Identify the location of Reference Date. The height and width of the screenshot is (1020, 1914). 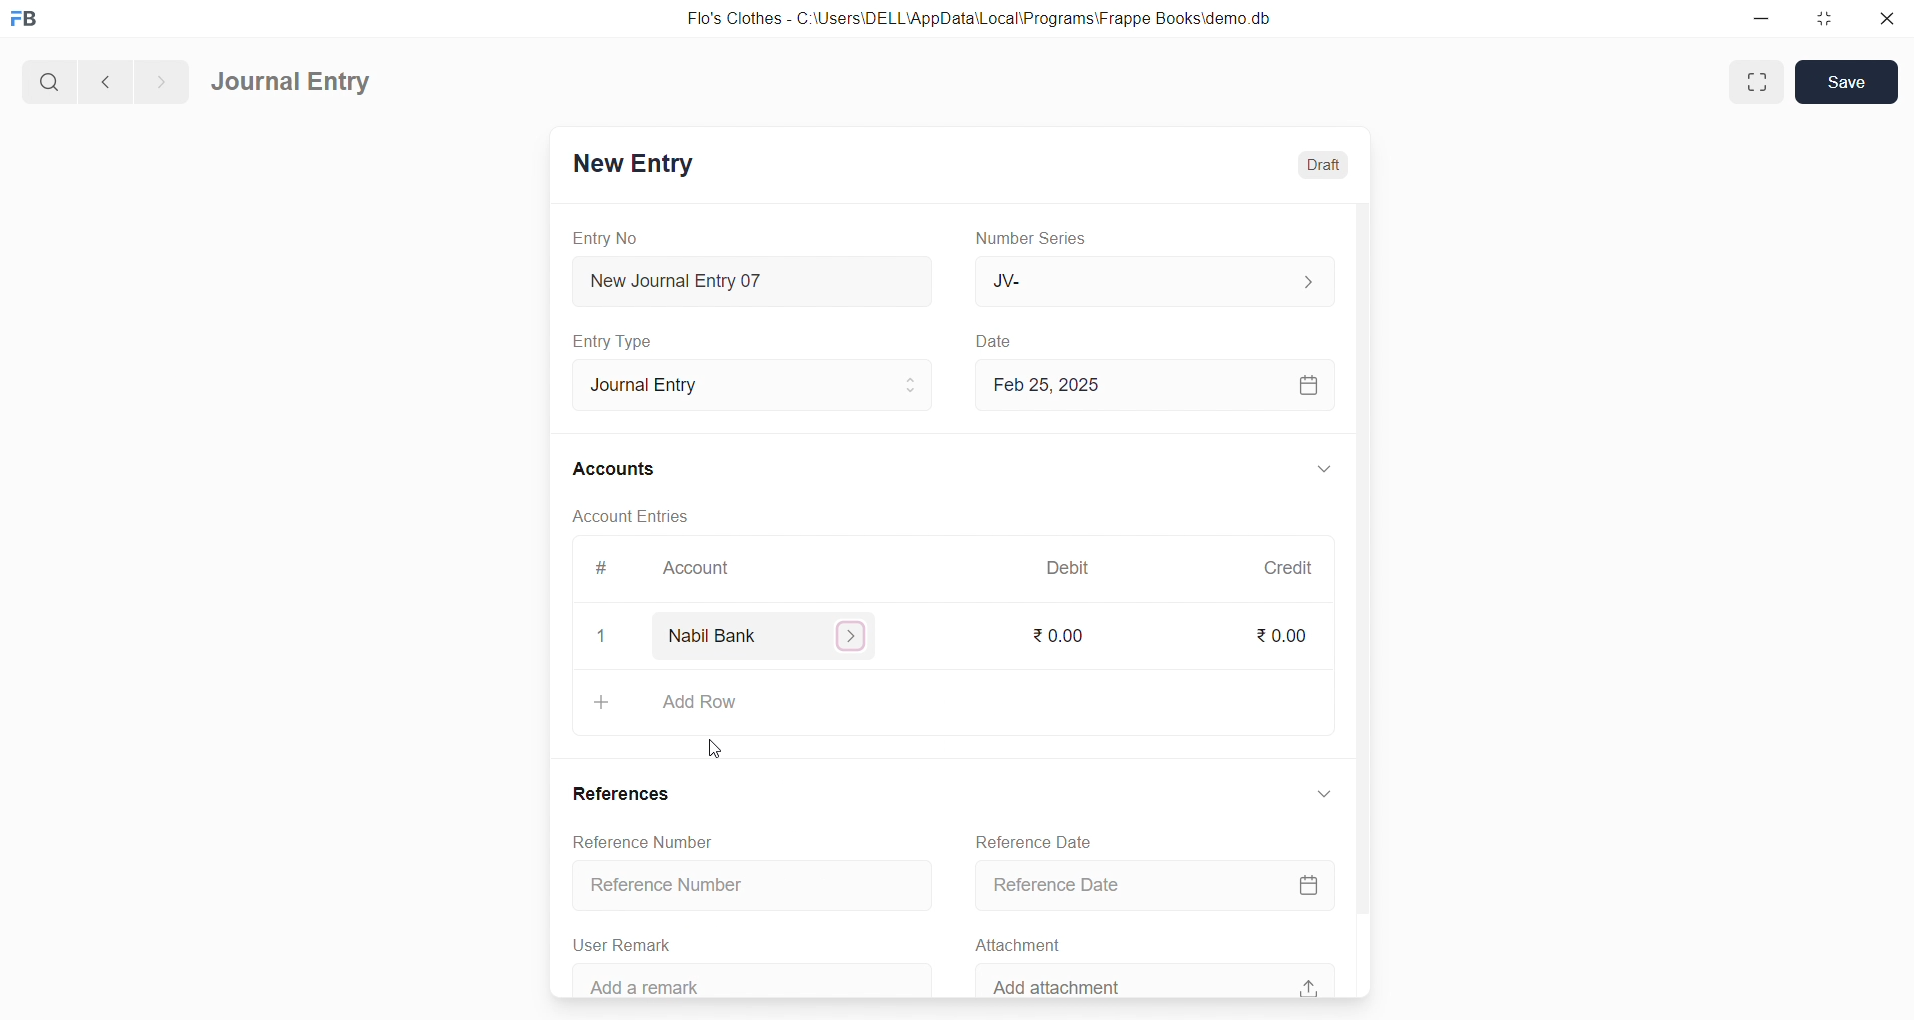
(1036, 839).